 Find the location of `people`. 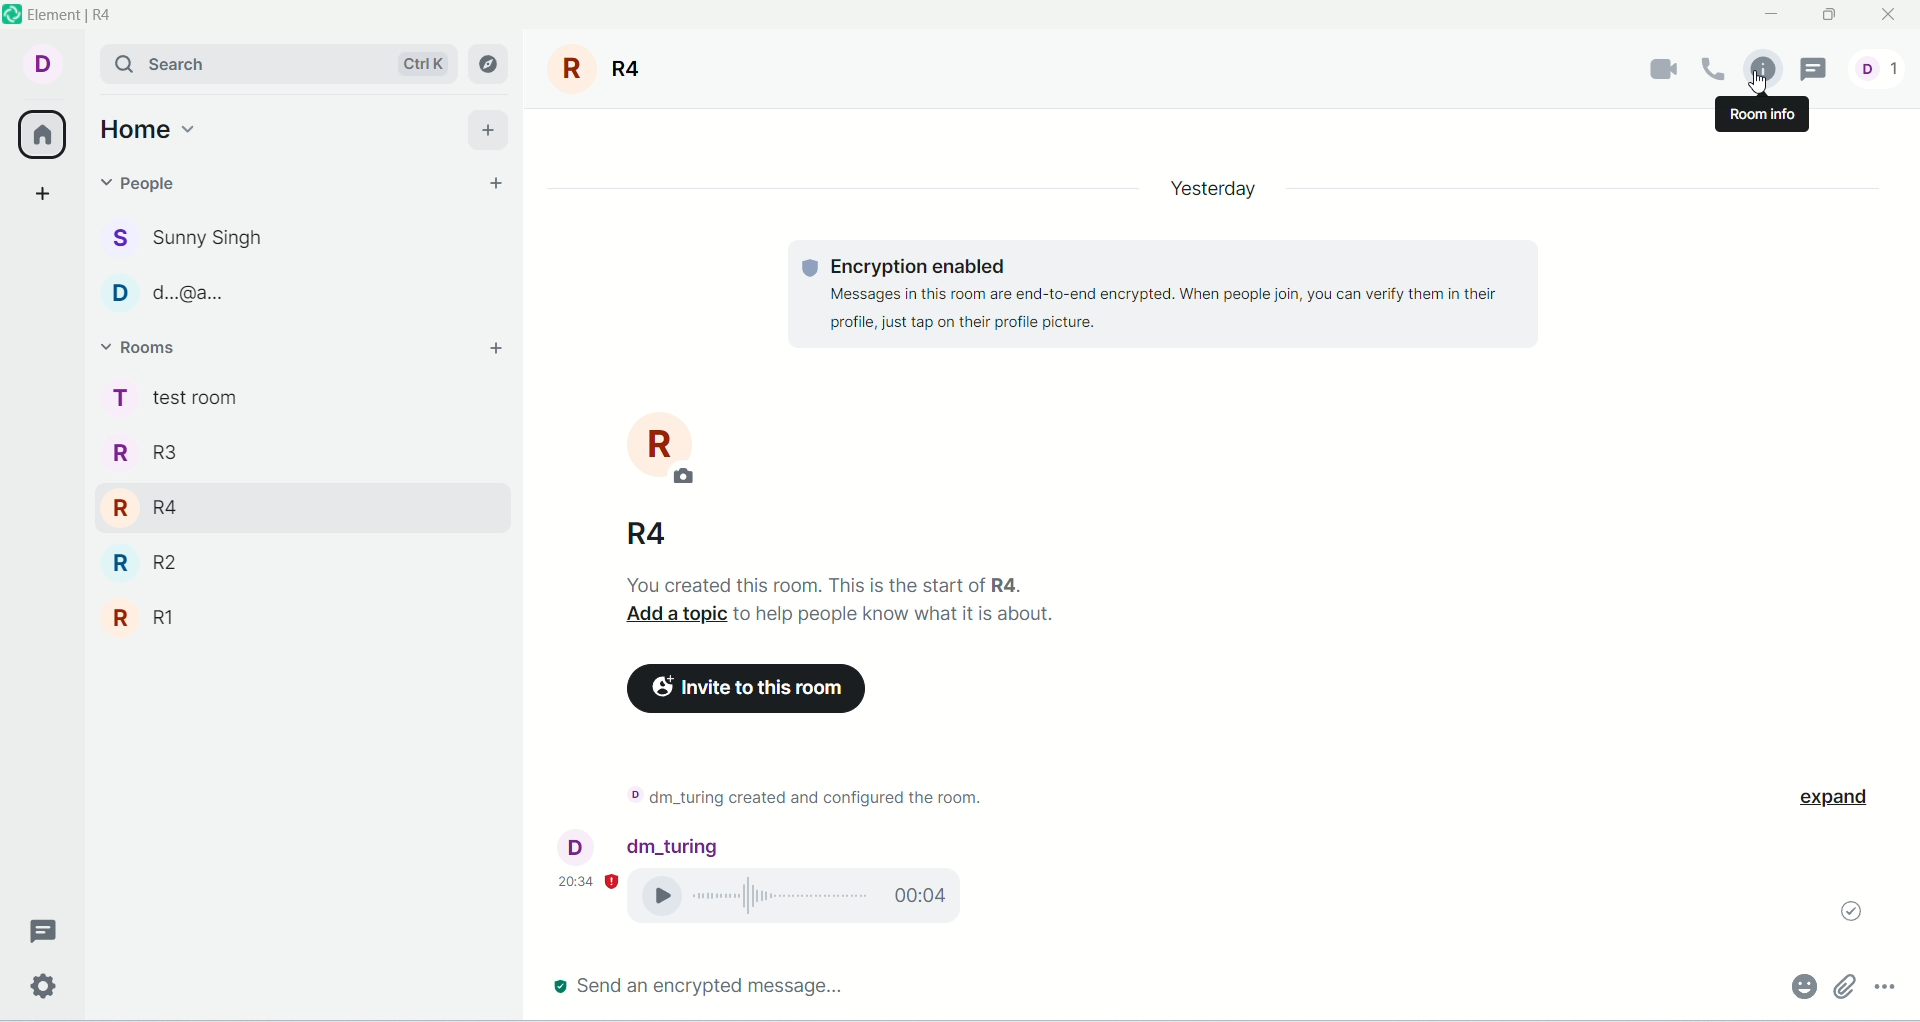

people is located at coordinates (152, 191).